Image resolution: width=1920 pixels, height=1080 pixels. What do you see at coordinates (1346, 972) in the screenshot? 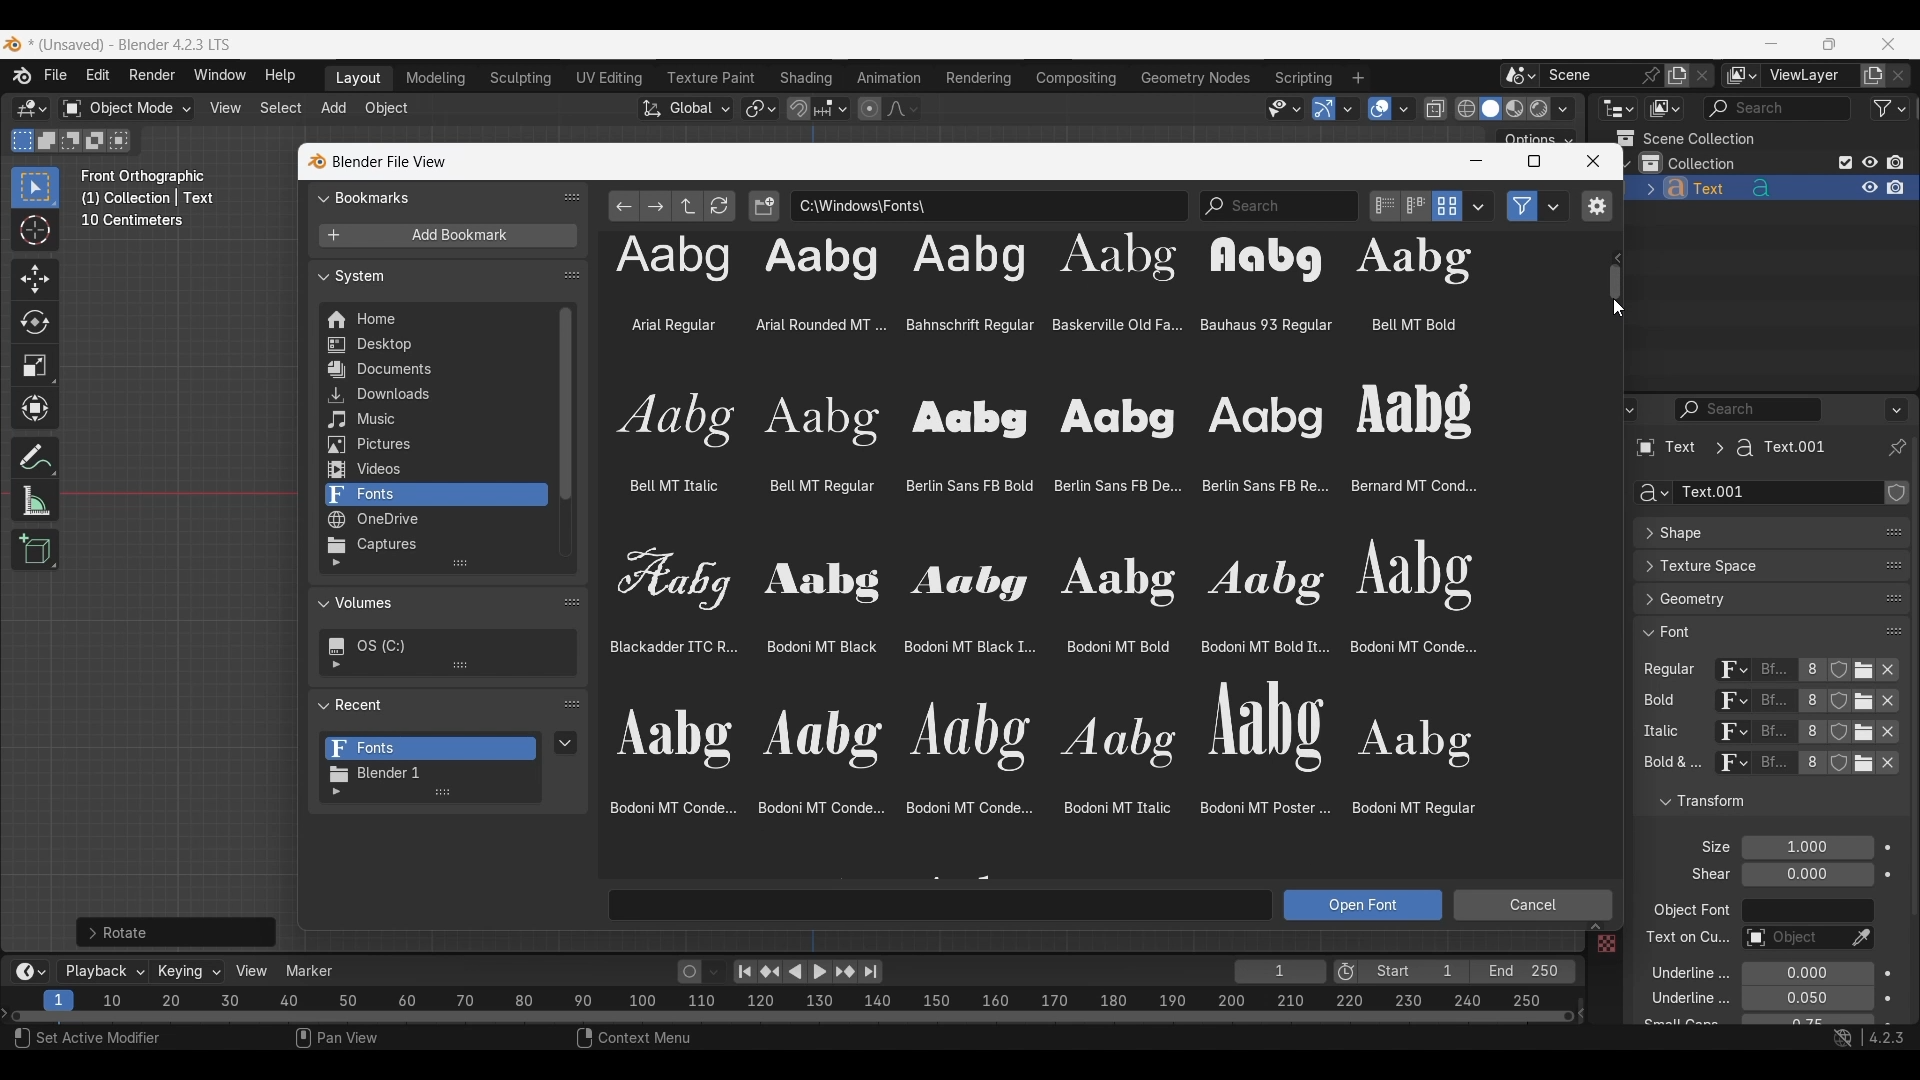
I see `Use preview range` at bounding box center [1346, 972].